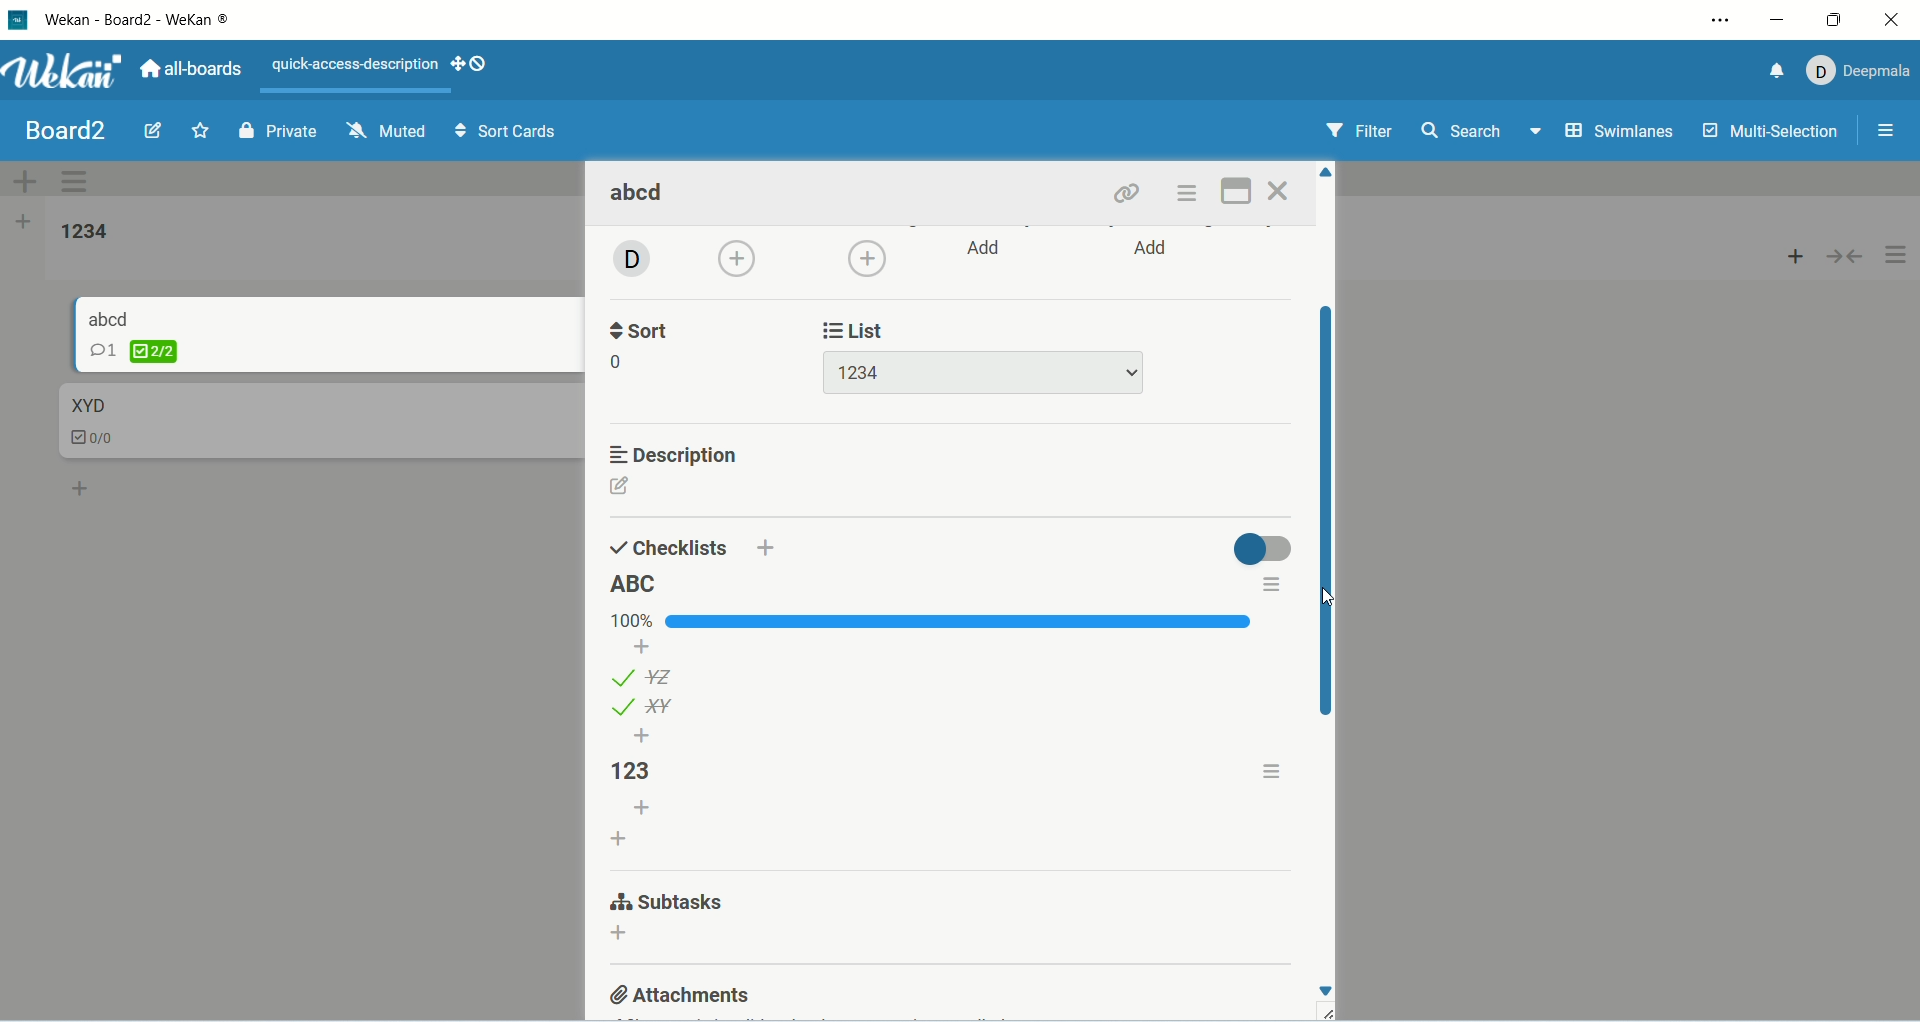 Image resolution: width=1920 pixels, height=1022 pixels. I want to click on close, so click(1883, 22).